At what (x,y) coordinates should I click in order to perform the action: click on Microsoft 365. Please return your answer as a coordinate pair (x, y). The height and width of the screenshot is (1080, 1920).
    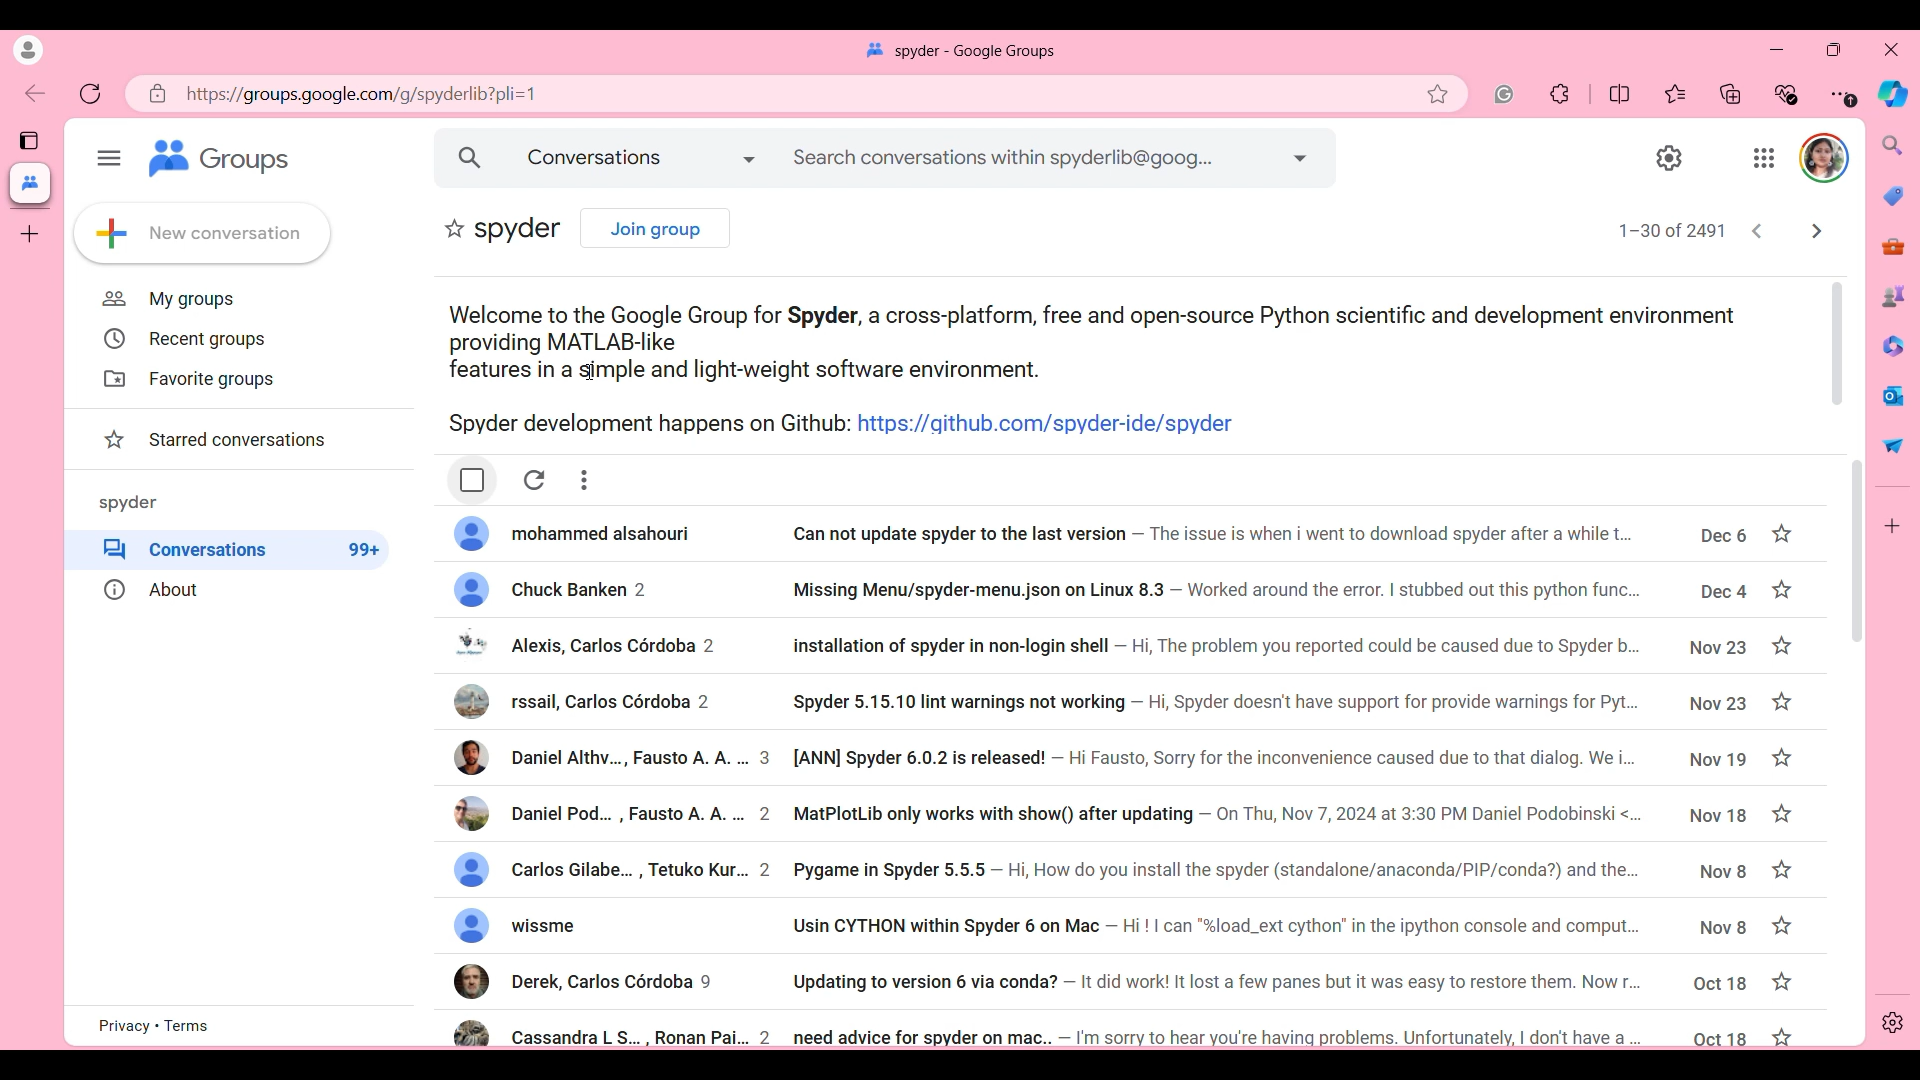
    Looking at the image, I should click on (1894, 346).